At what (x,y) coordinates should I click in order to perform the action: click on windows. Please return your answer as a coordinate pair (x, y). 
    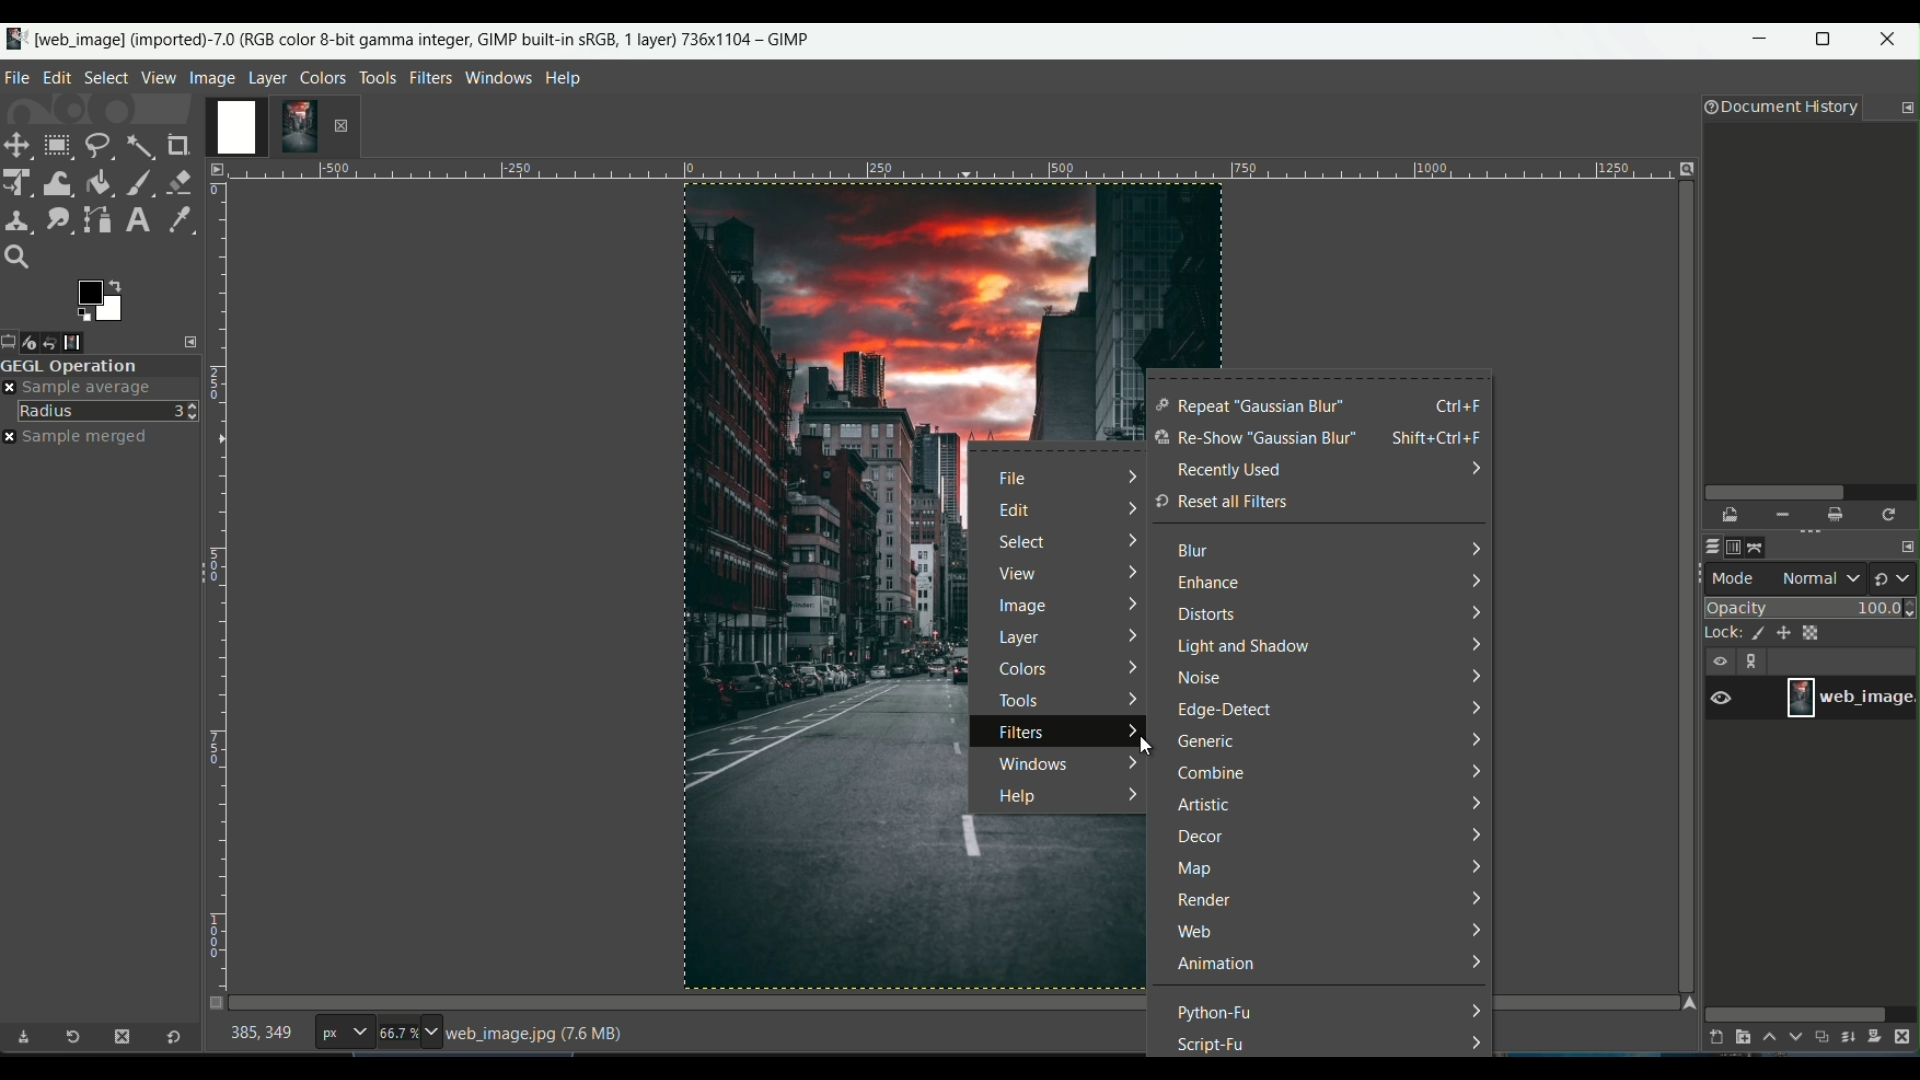
    Looking at the image, I should click on (1030, 762).